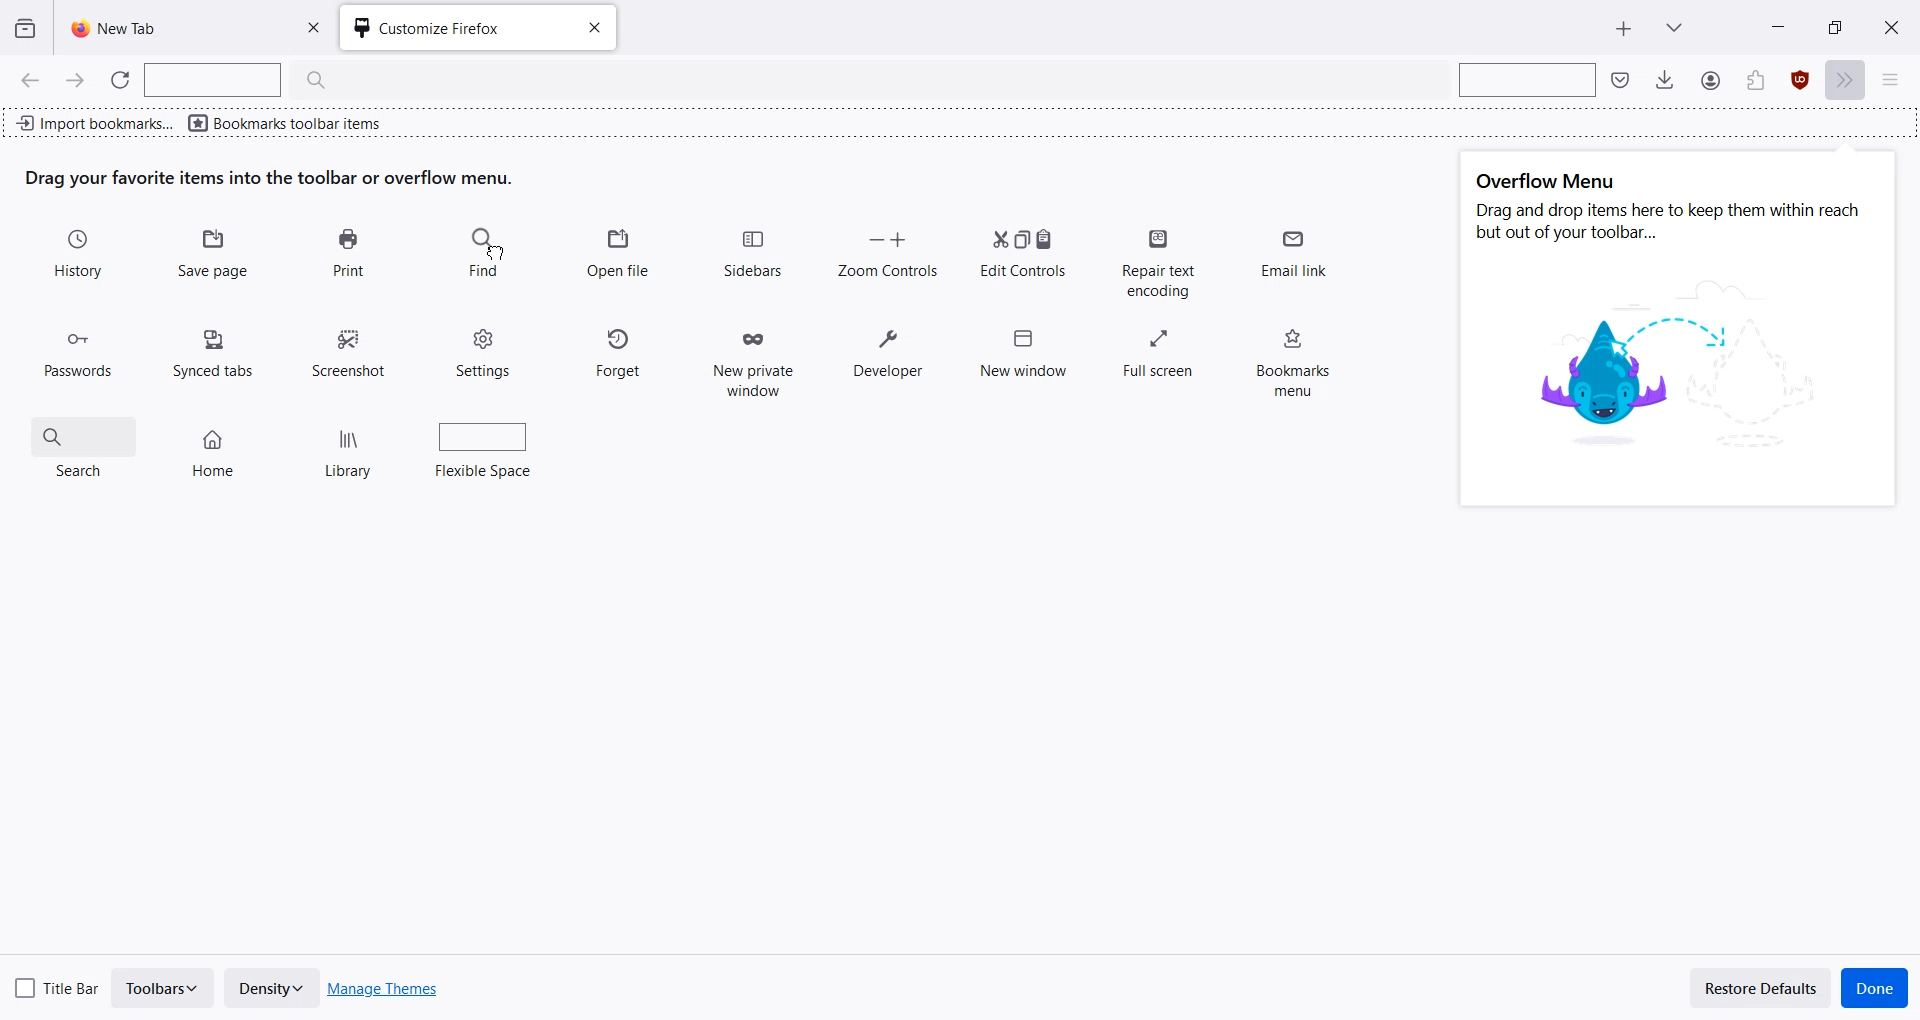 Image resolution: width=1920 pixels, height=1020 pixels. I want to click on Library, so click(352, 448).